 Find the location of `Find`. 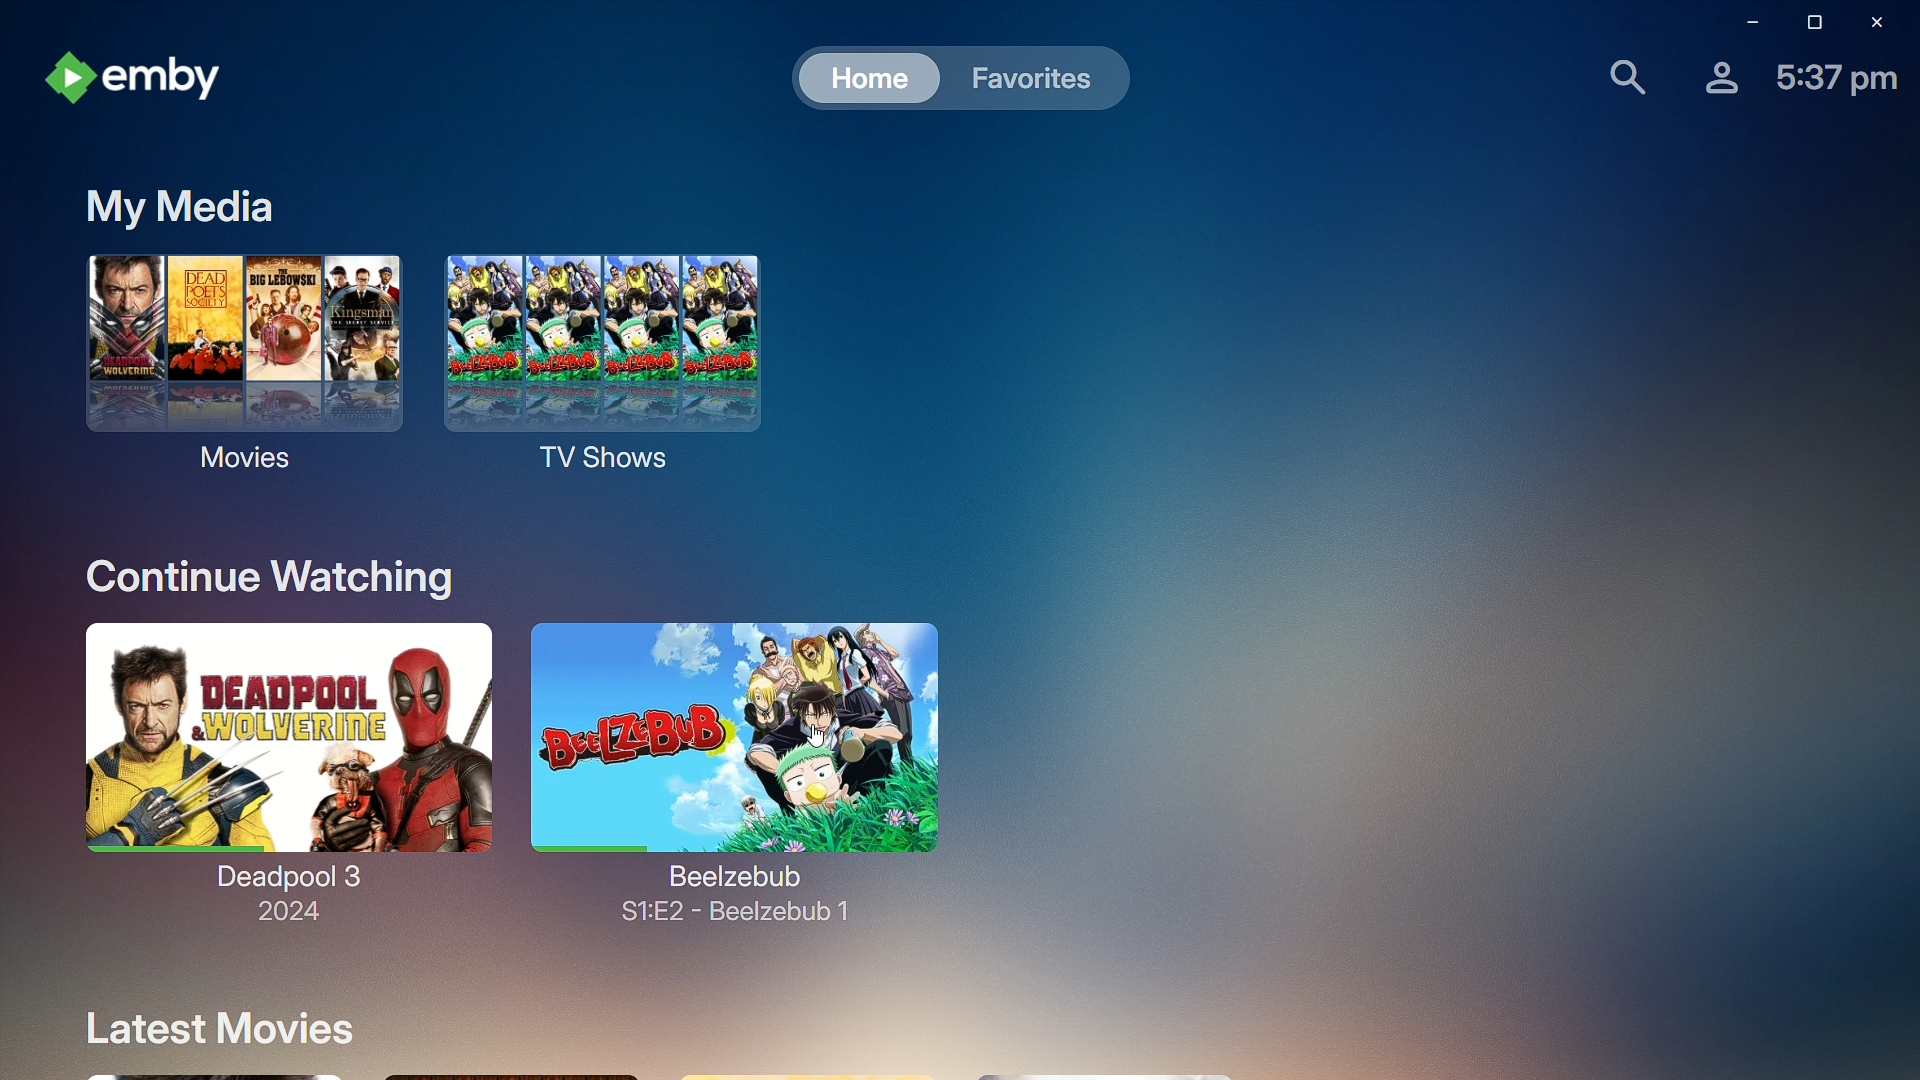

Find is located at coordinates (1614, 79).